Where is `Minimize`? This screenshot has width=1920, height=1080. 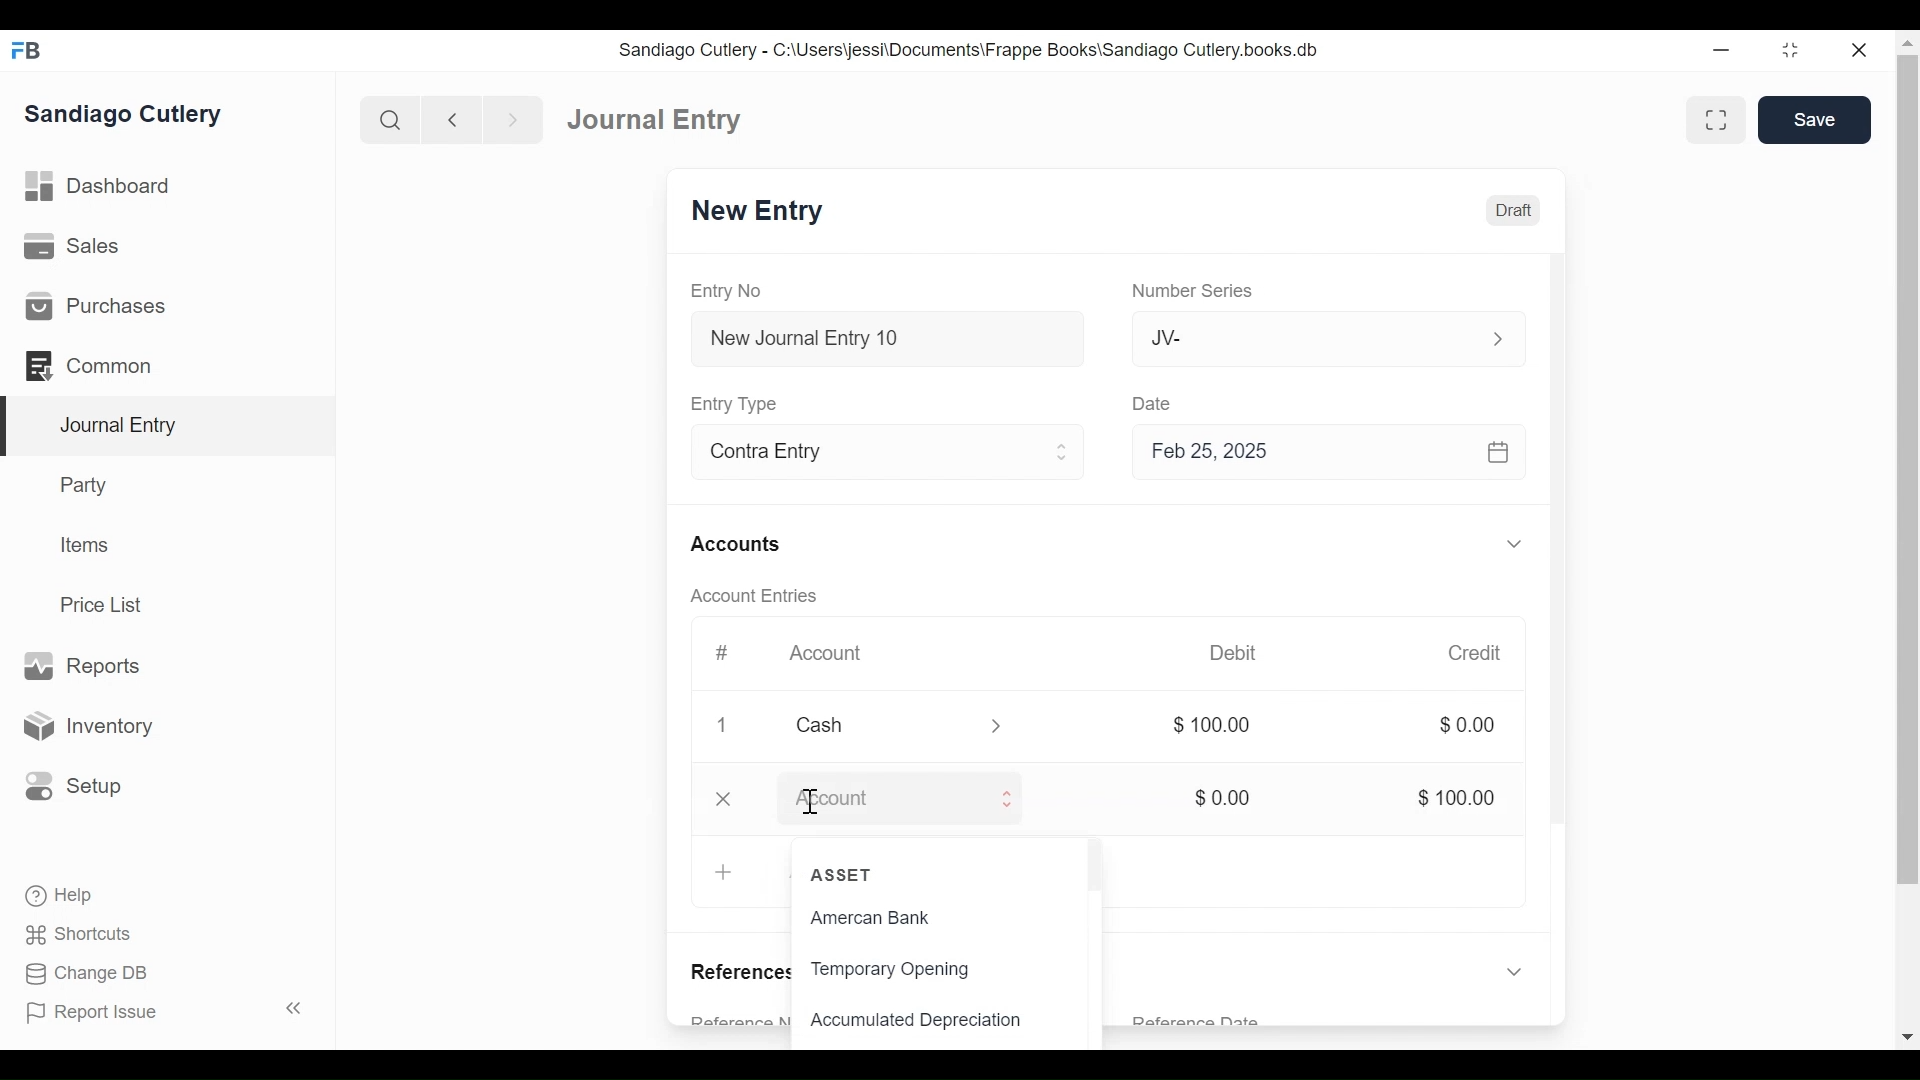
Minimize is located at coordinates (1720, 52).